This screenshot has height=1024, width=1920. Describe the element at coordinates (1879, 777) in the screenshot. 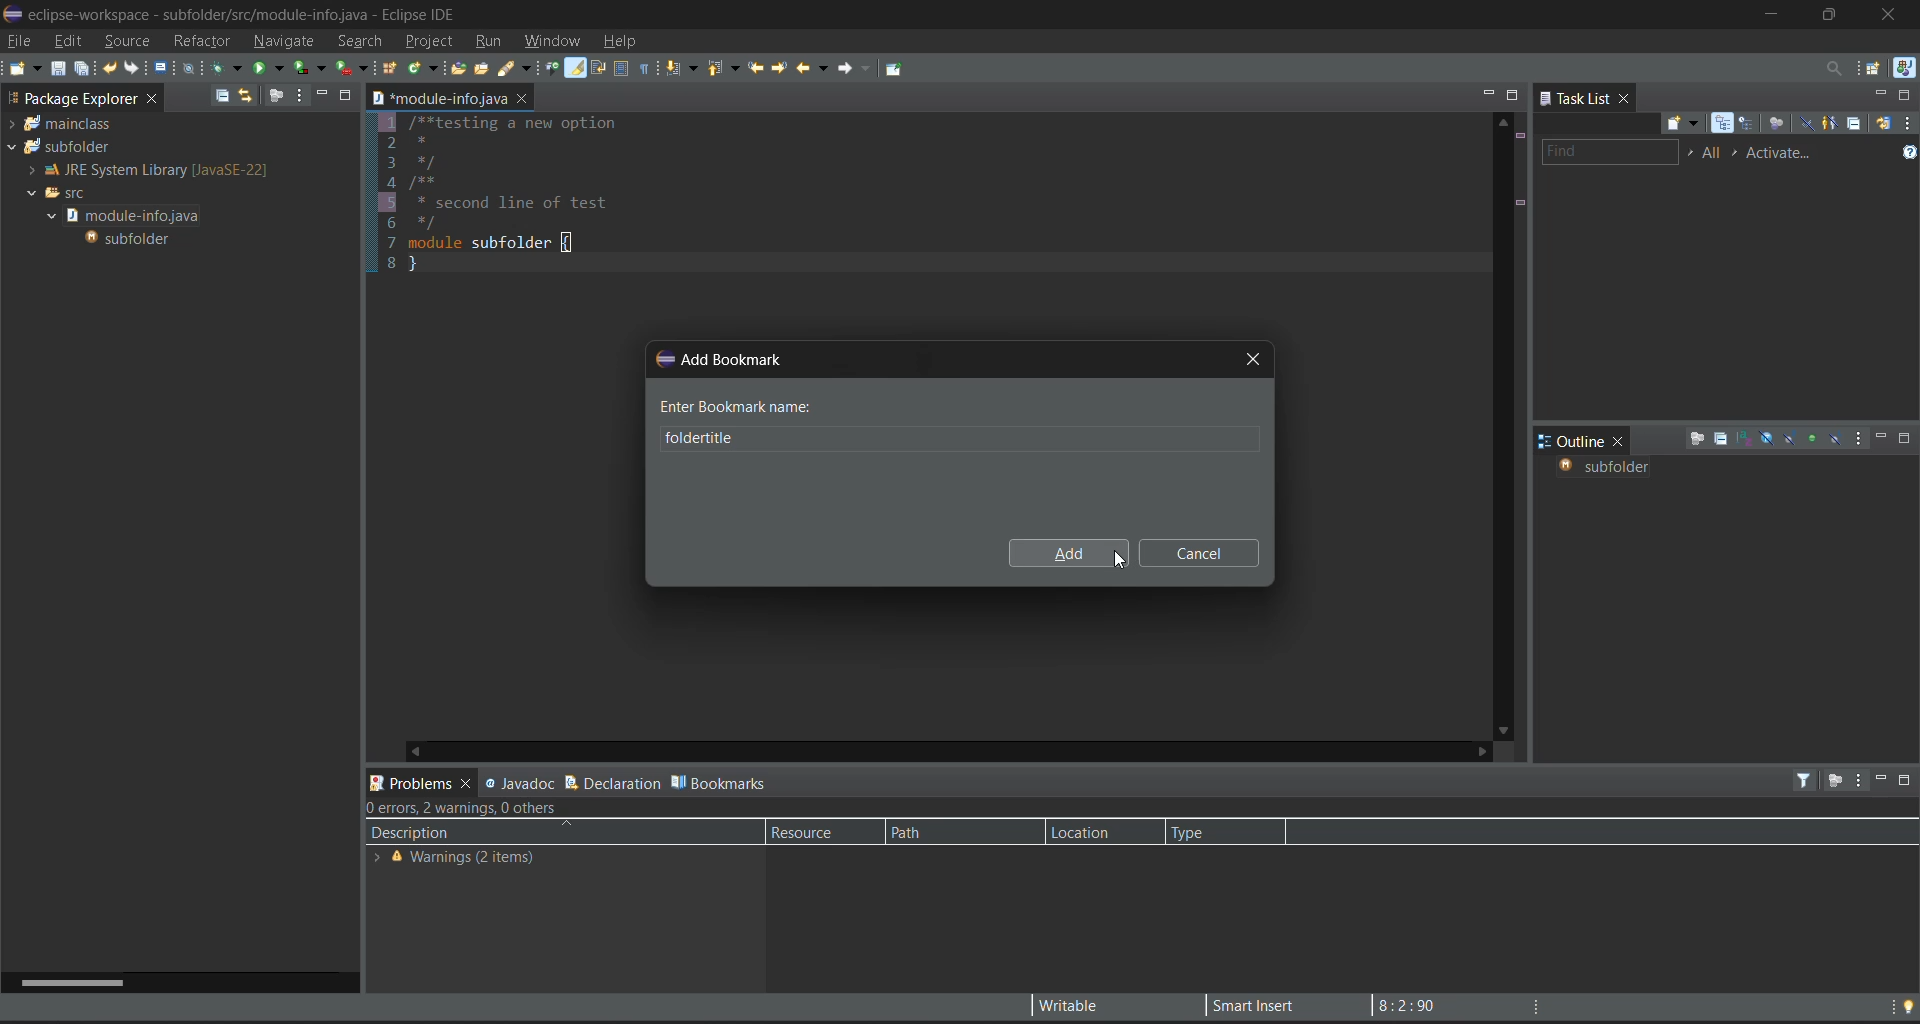

I see `minimize` at that location.